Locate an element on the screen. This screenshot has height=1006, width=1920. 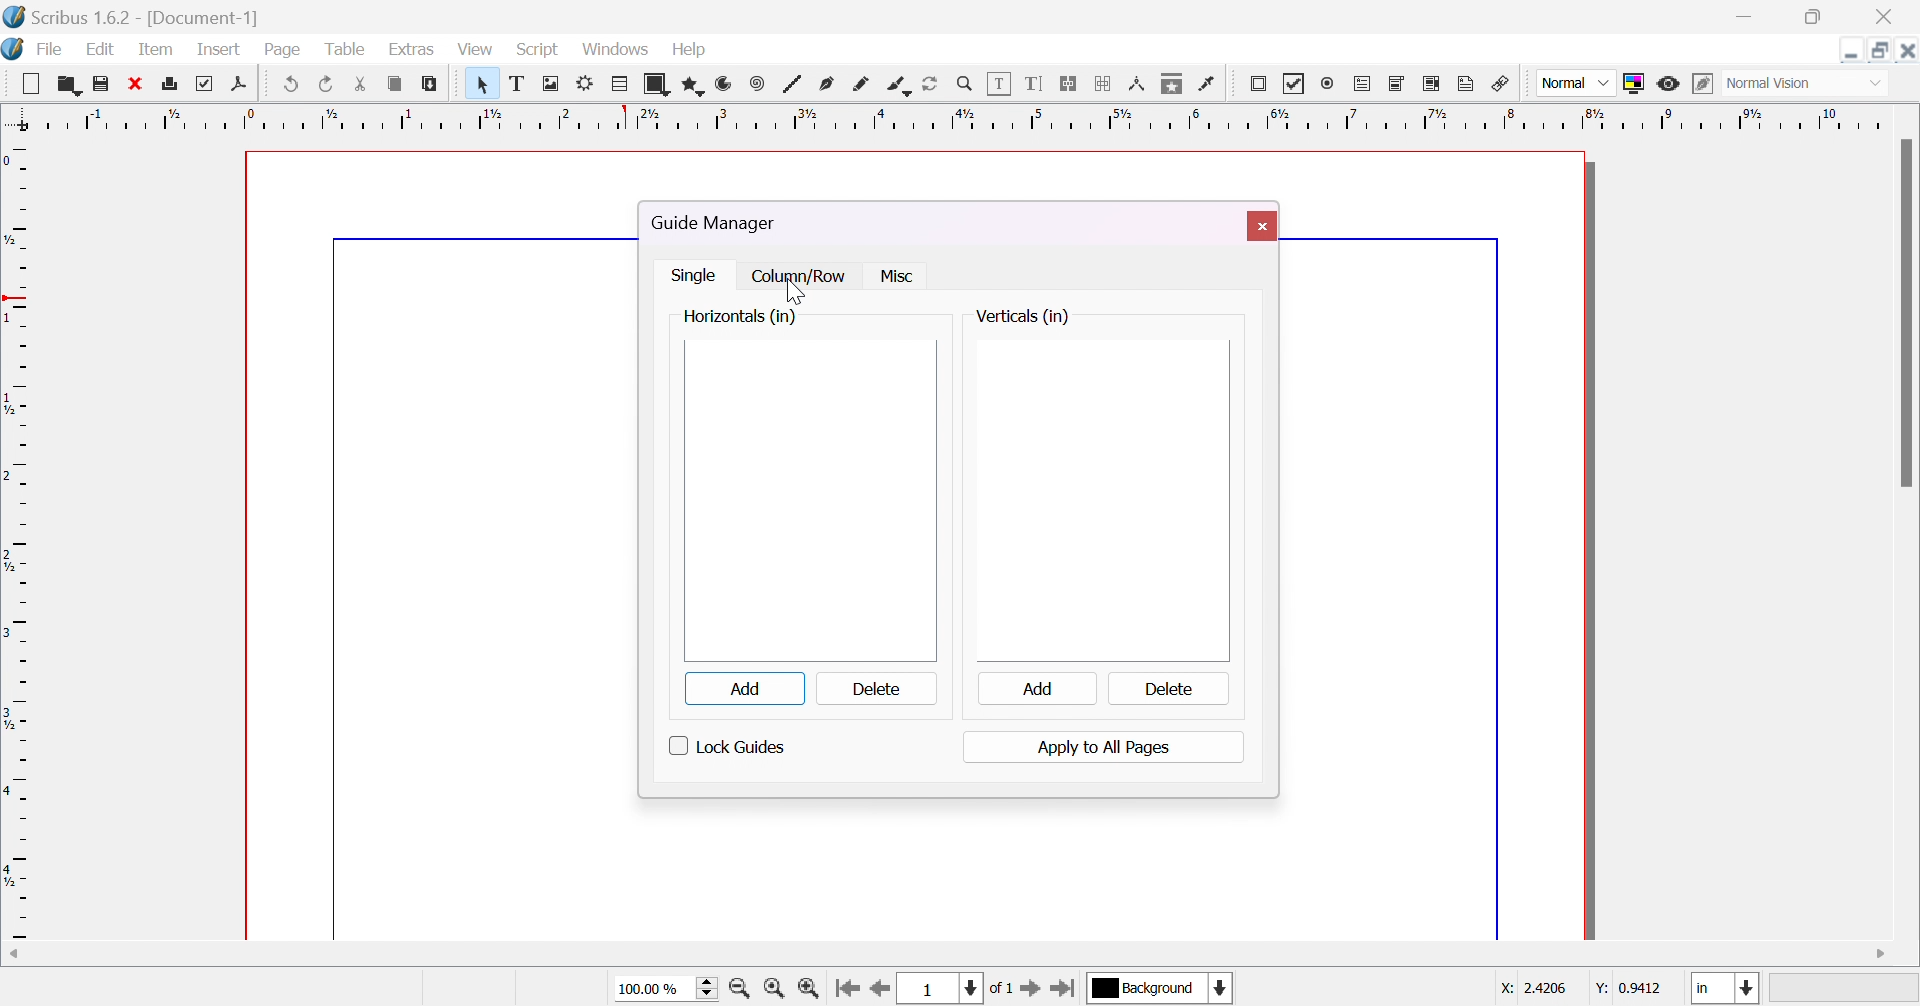
table is located at coordinates (349, 51).